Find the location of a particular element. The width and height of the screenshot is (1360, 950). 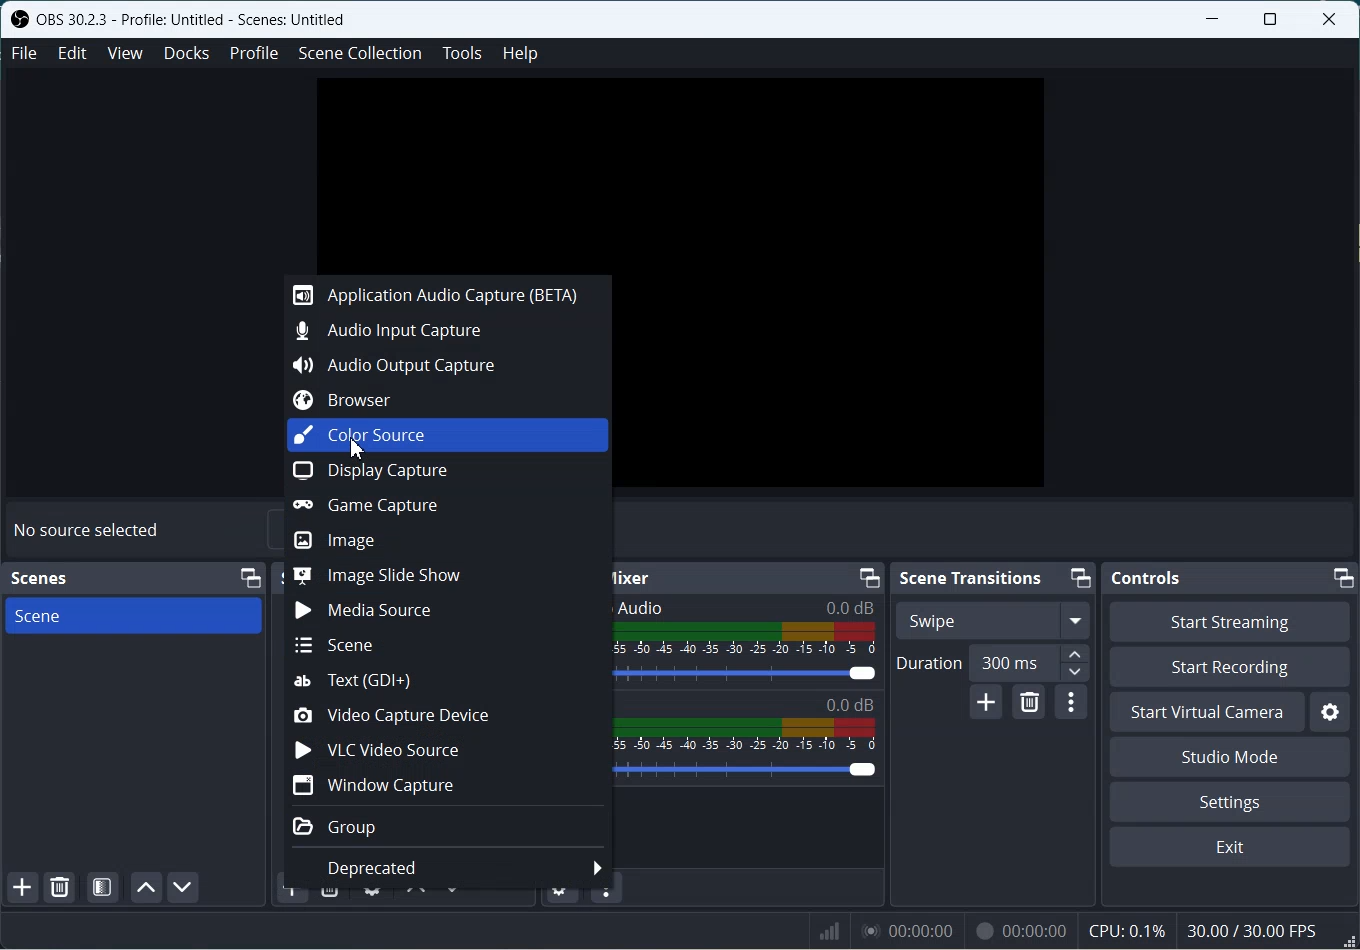

Scenes is located at coordinates (49, 579).